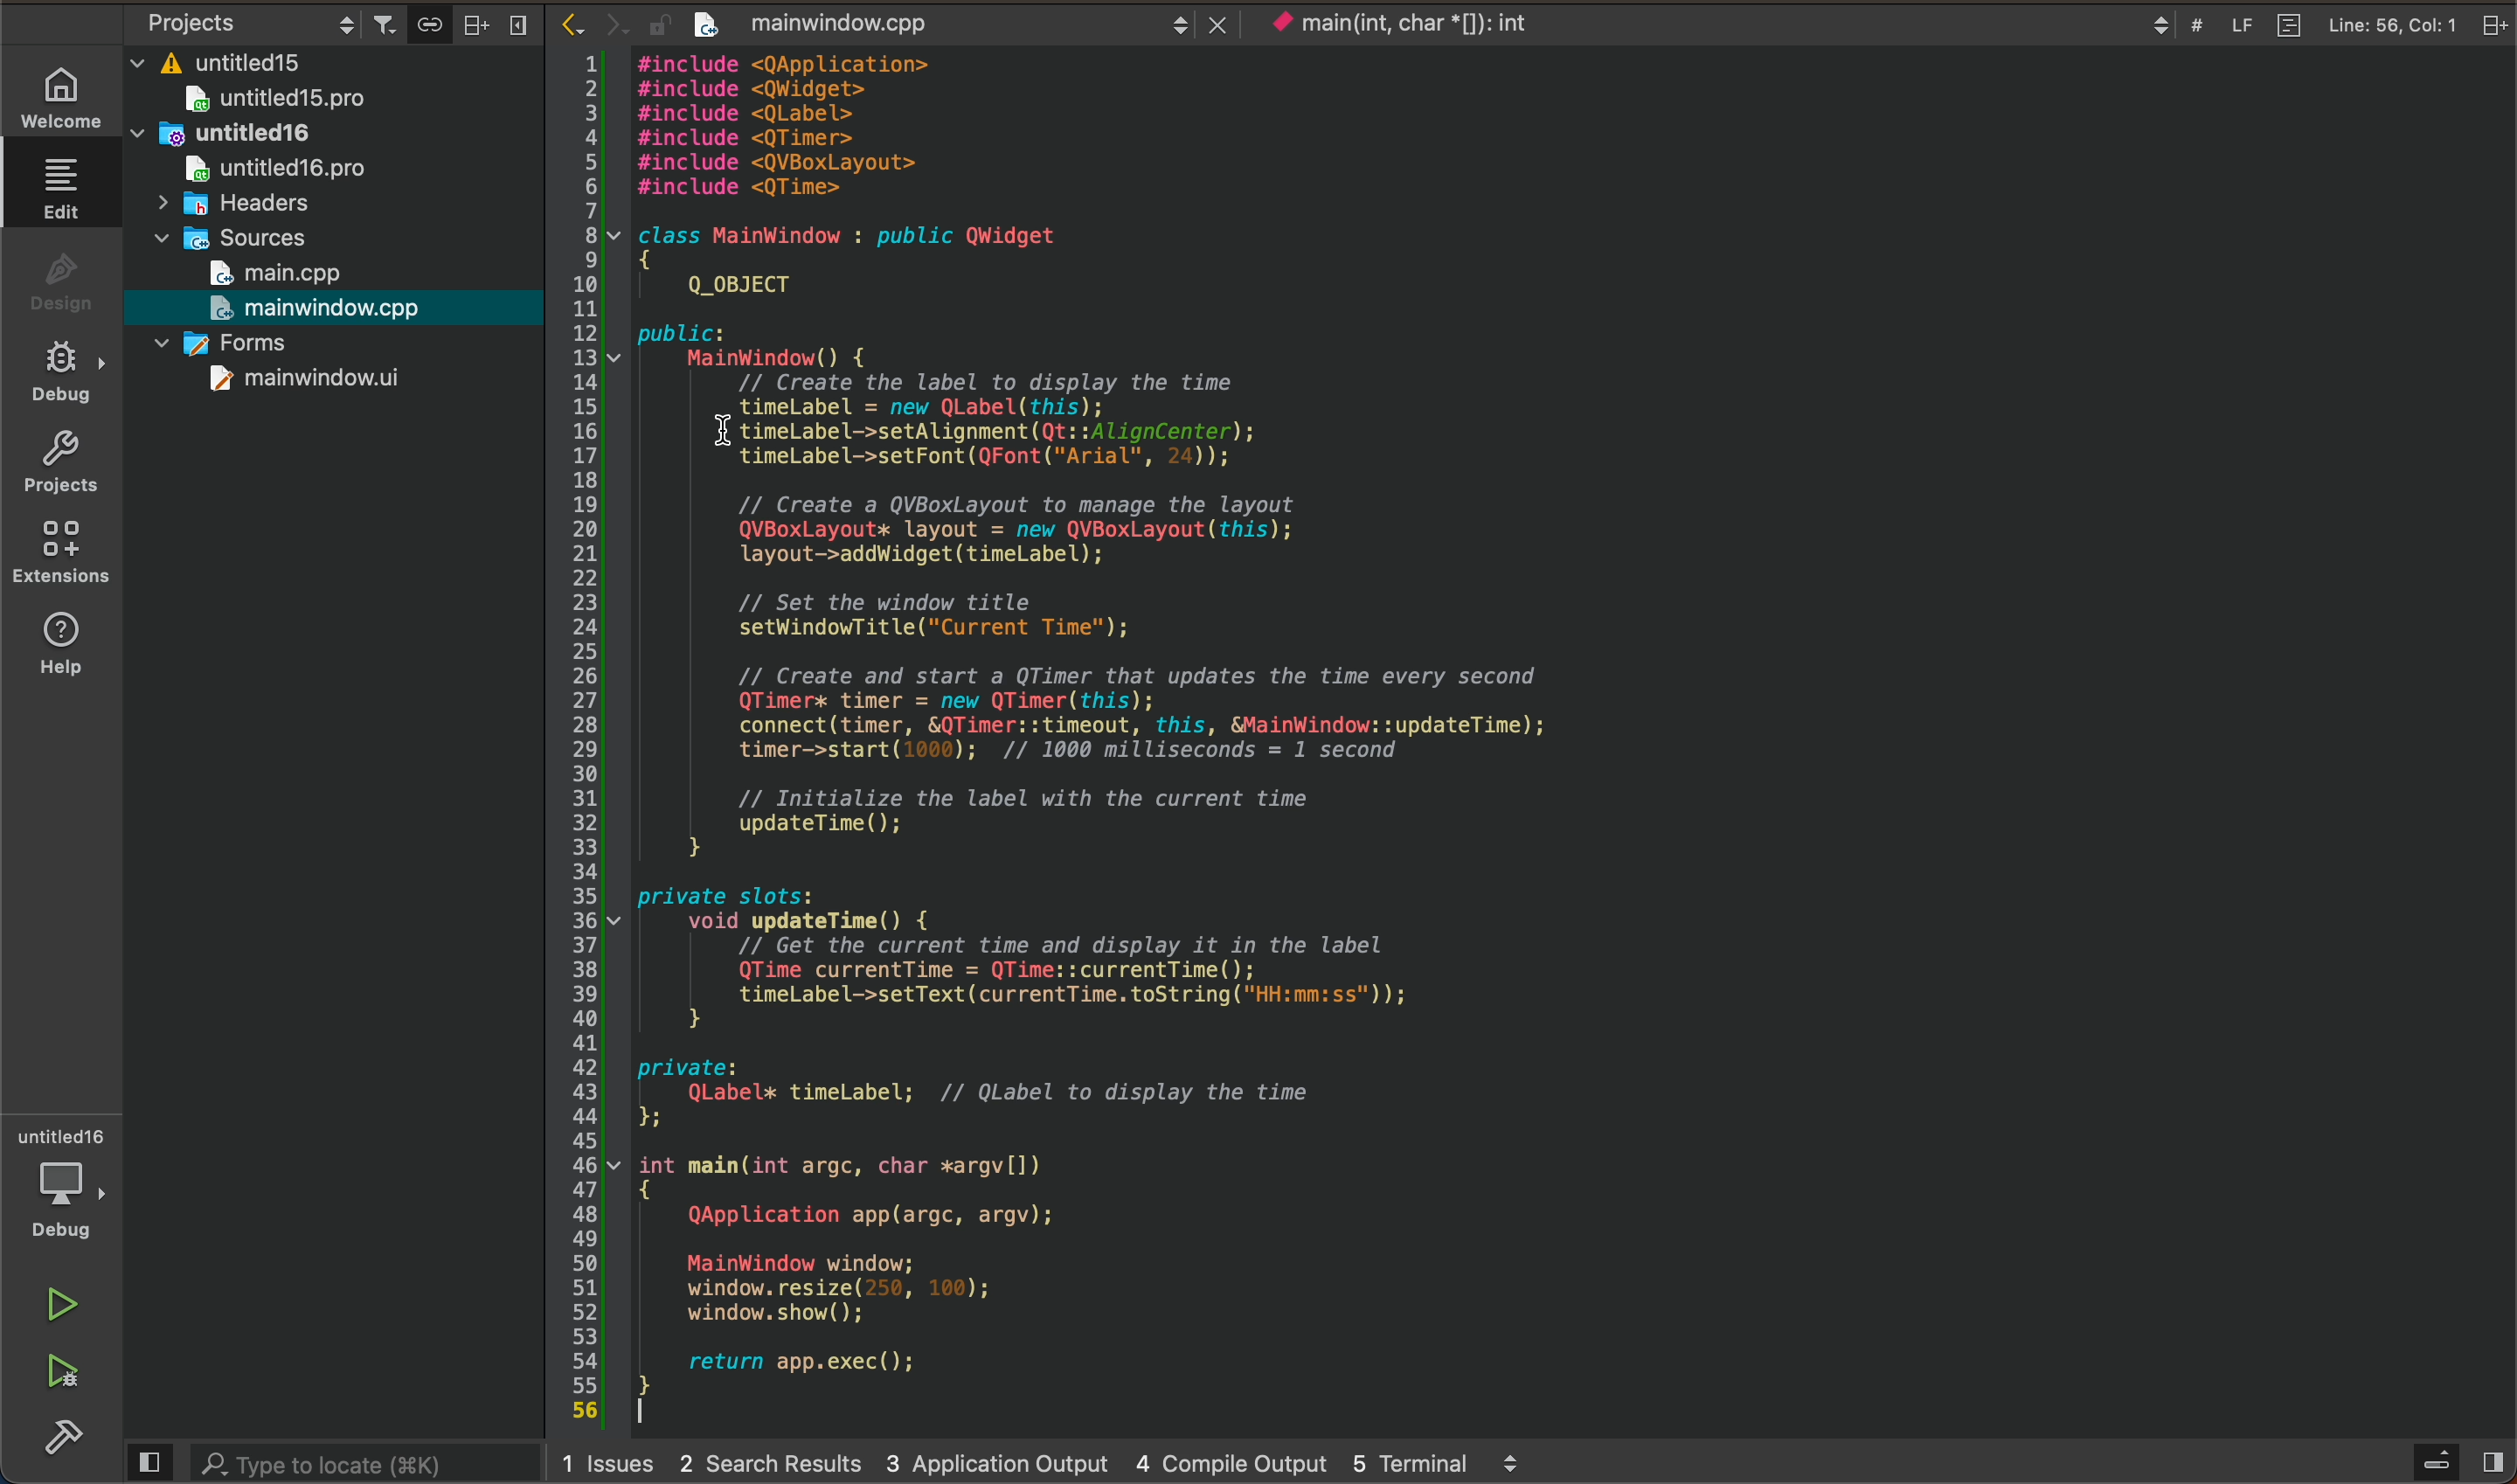 Image resolution: width=2517 pixels, height=1484 pixels. I want to click on Filter, so click(384, 18).